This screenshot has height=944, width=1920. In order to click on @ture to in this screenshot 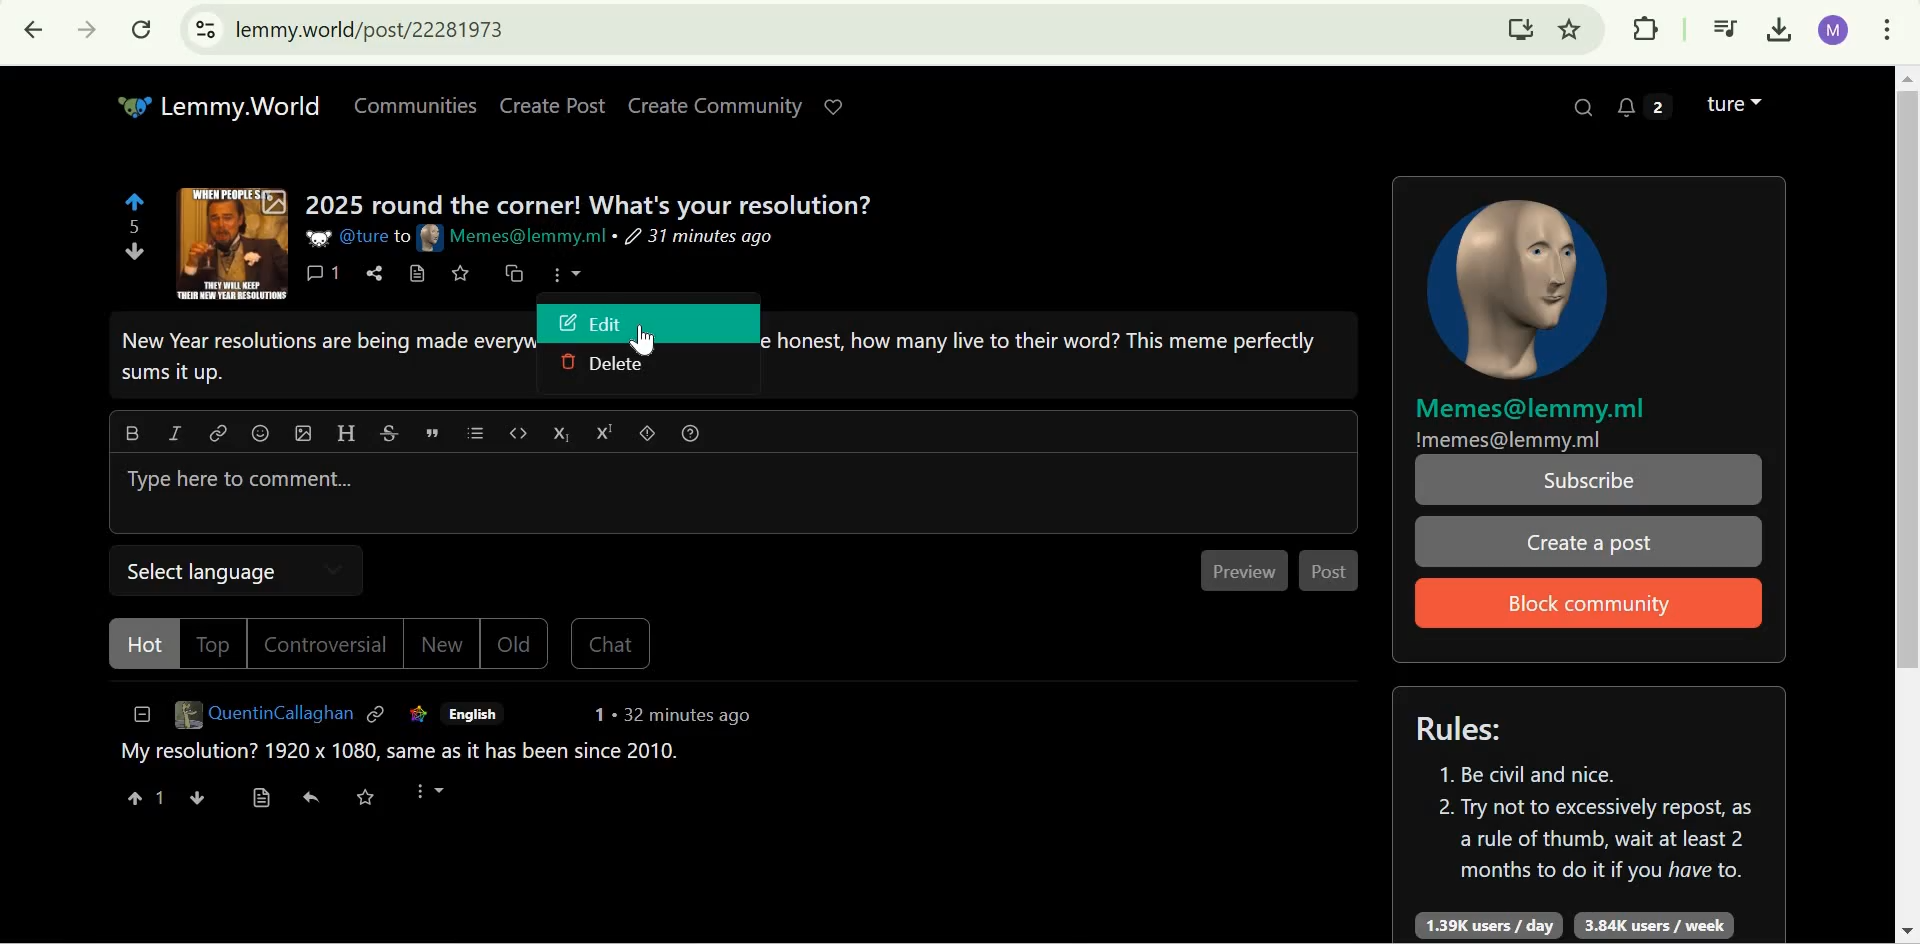, I will do `click(357, 235)`.